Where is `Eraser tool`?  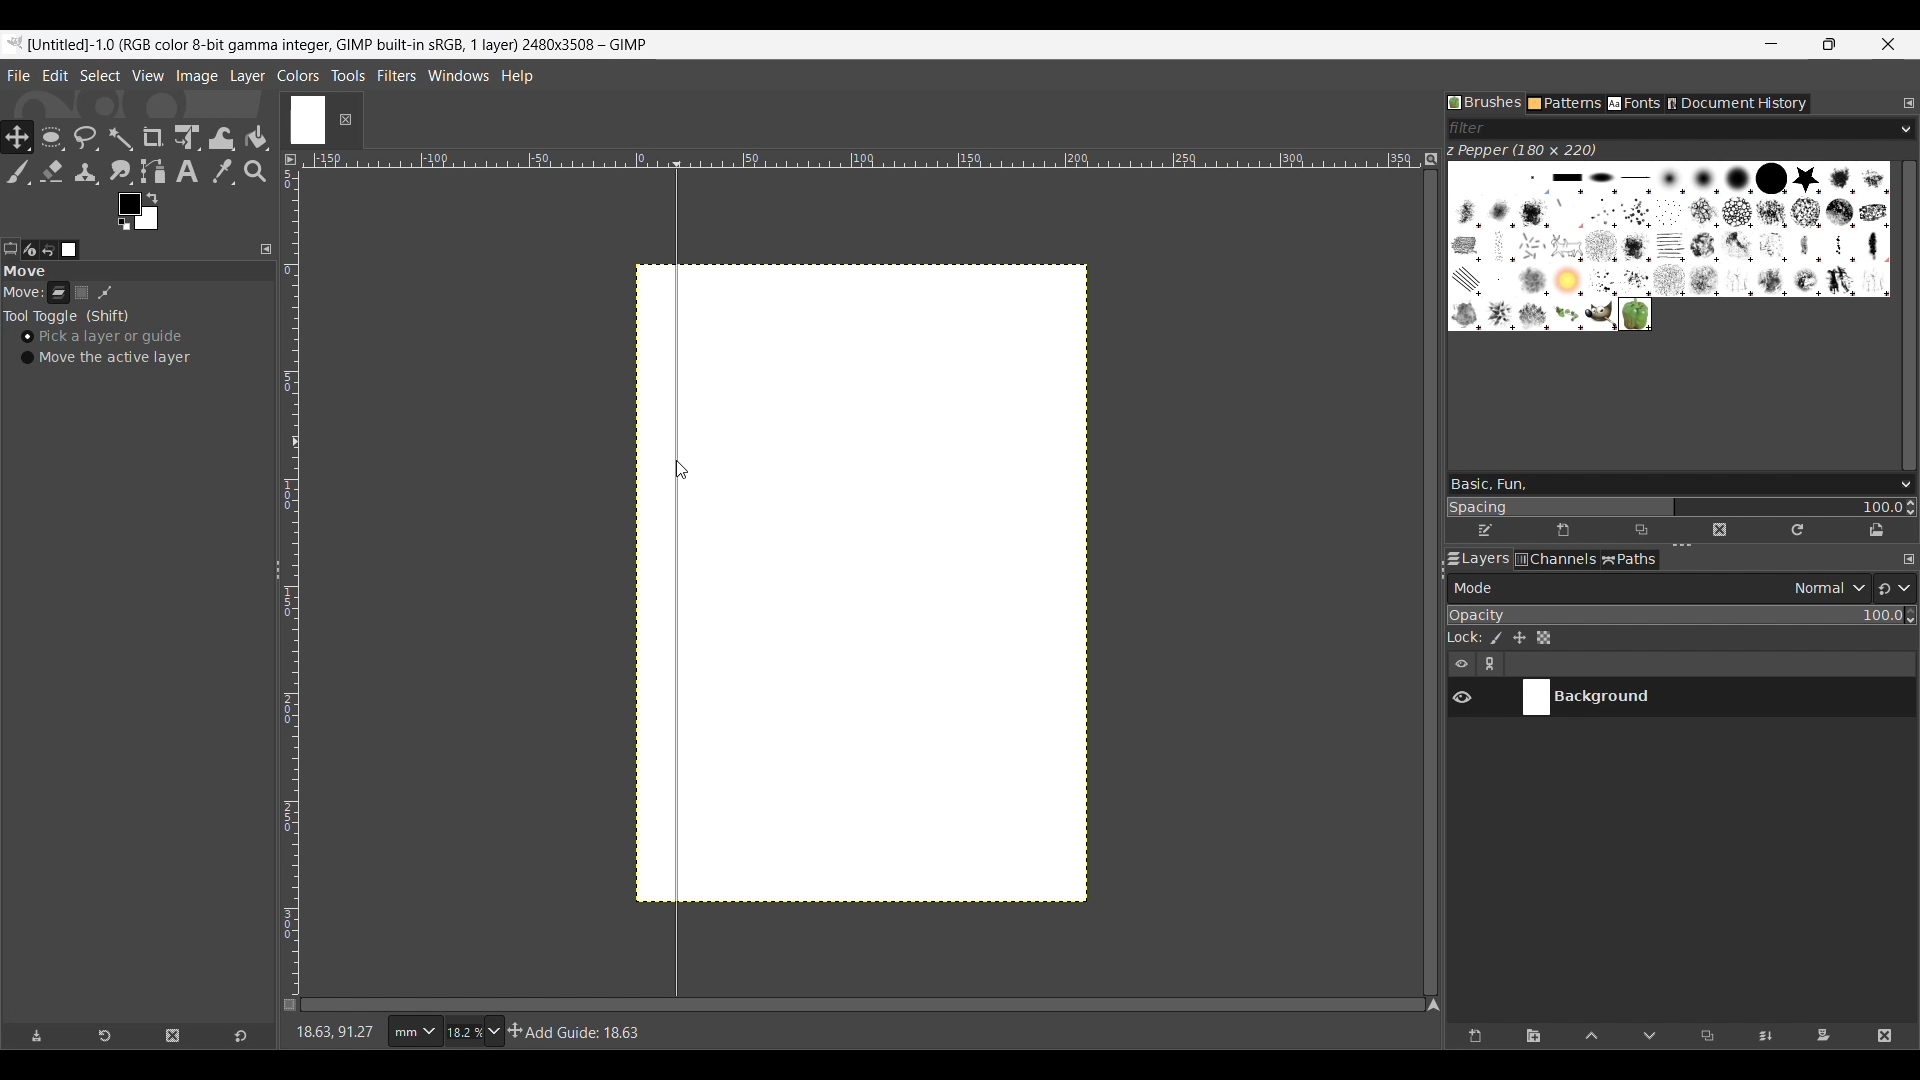
Eraser tool is located at coordinates (50, 172).